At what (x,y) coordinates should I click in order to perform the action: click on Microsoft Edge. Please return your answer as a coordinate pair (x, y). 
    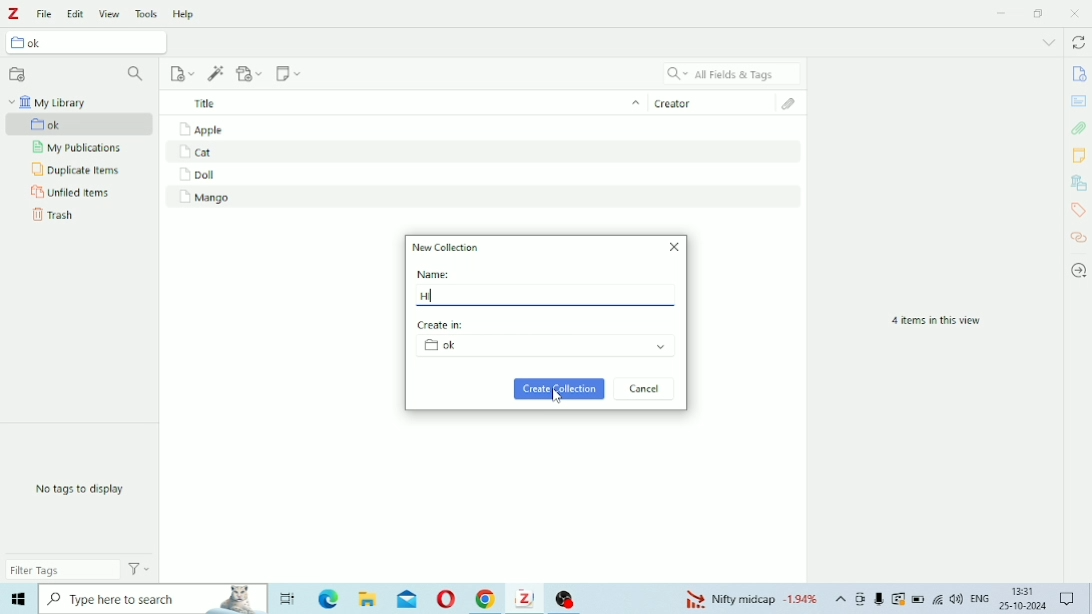
    Looking at the image, I should click on (328, 598).